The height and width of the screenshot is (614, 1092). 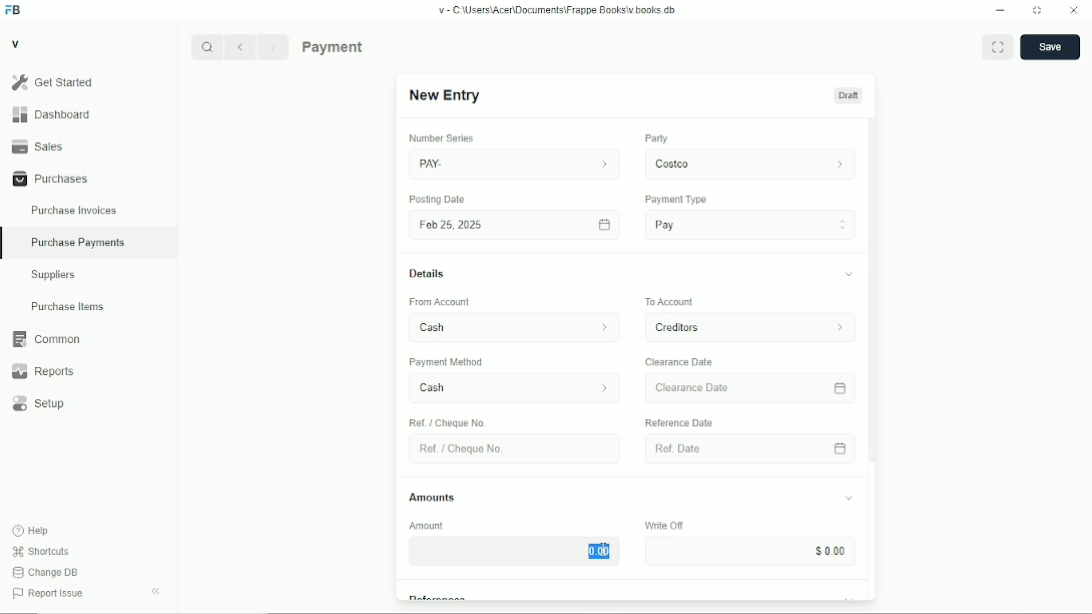 What do you see at coordinates (435, 526) in the screenshot?
I see `Amount` at bounding box center [435, 526].